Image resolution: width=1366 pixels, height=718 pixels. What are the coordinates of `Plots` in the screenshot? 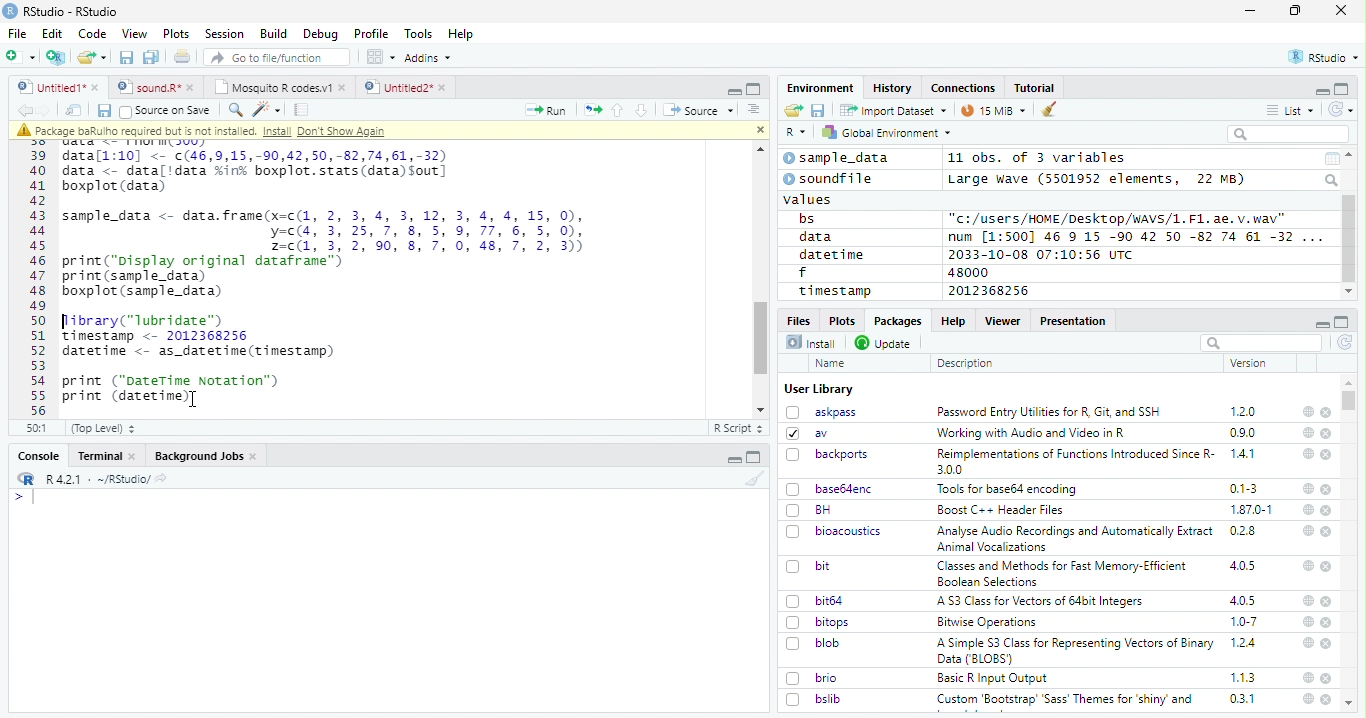 It's located at (841, 320).